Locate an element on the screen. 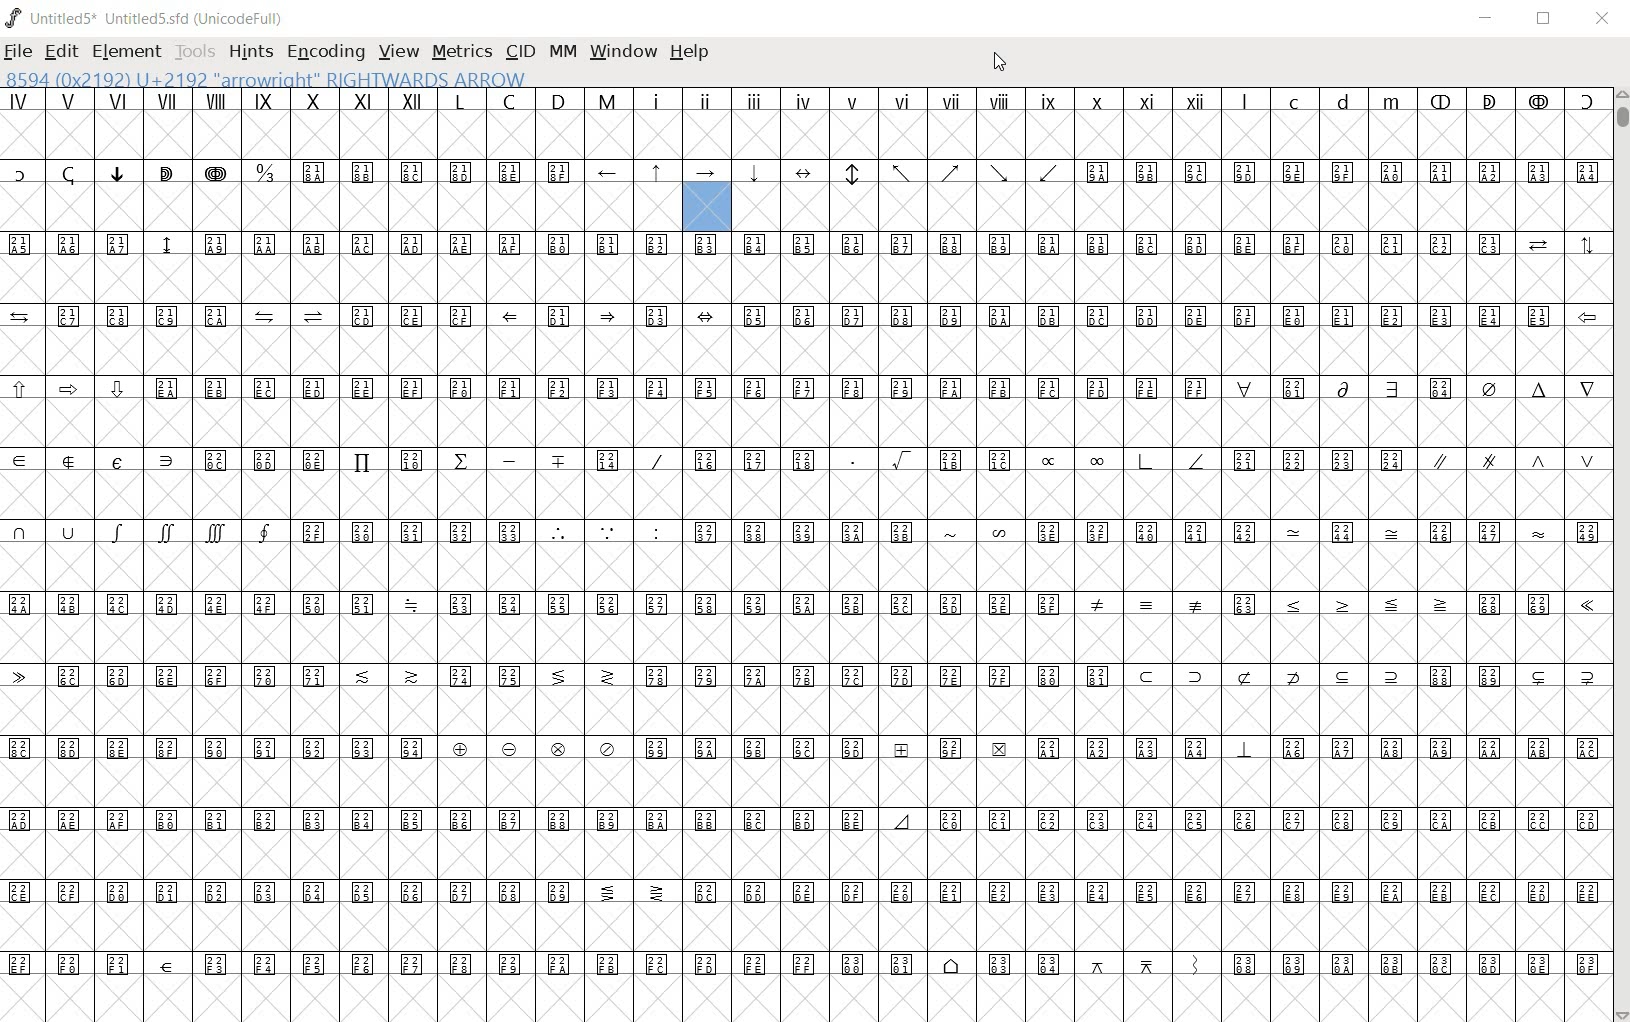  TOOLS is located at coordinates (193, 53).